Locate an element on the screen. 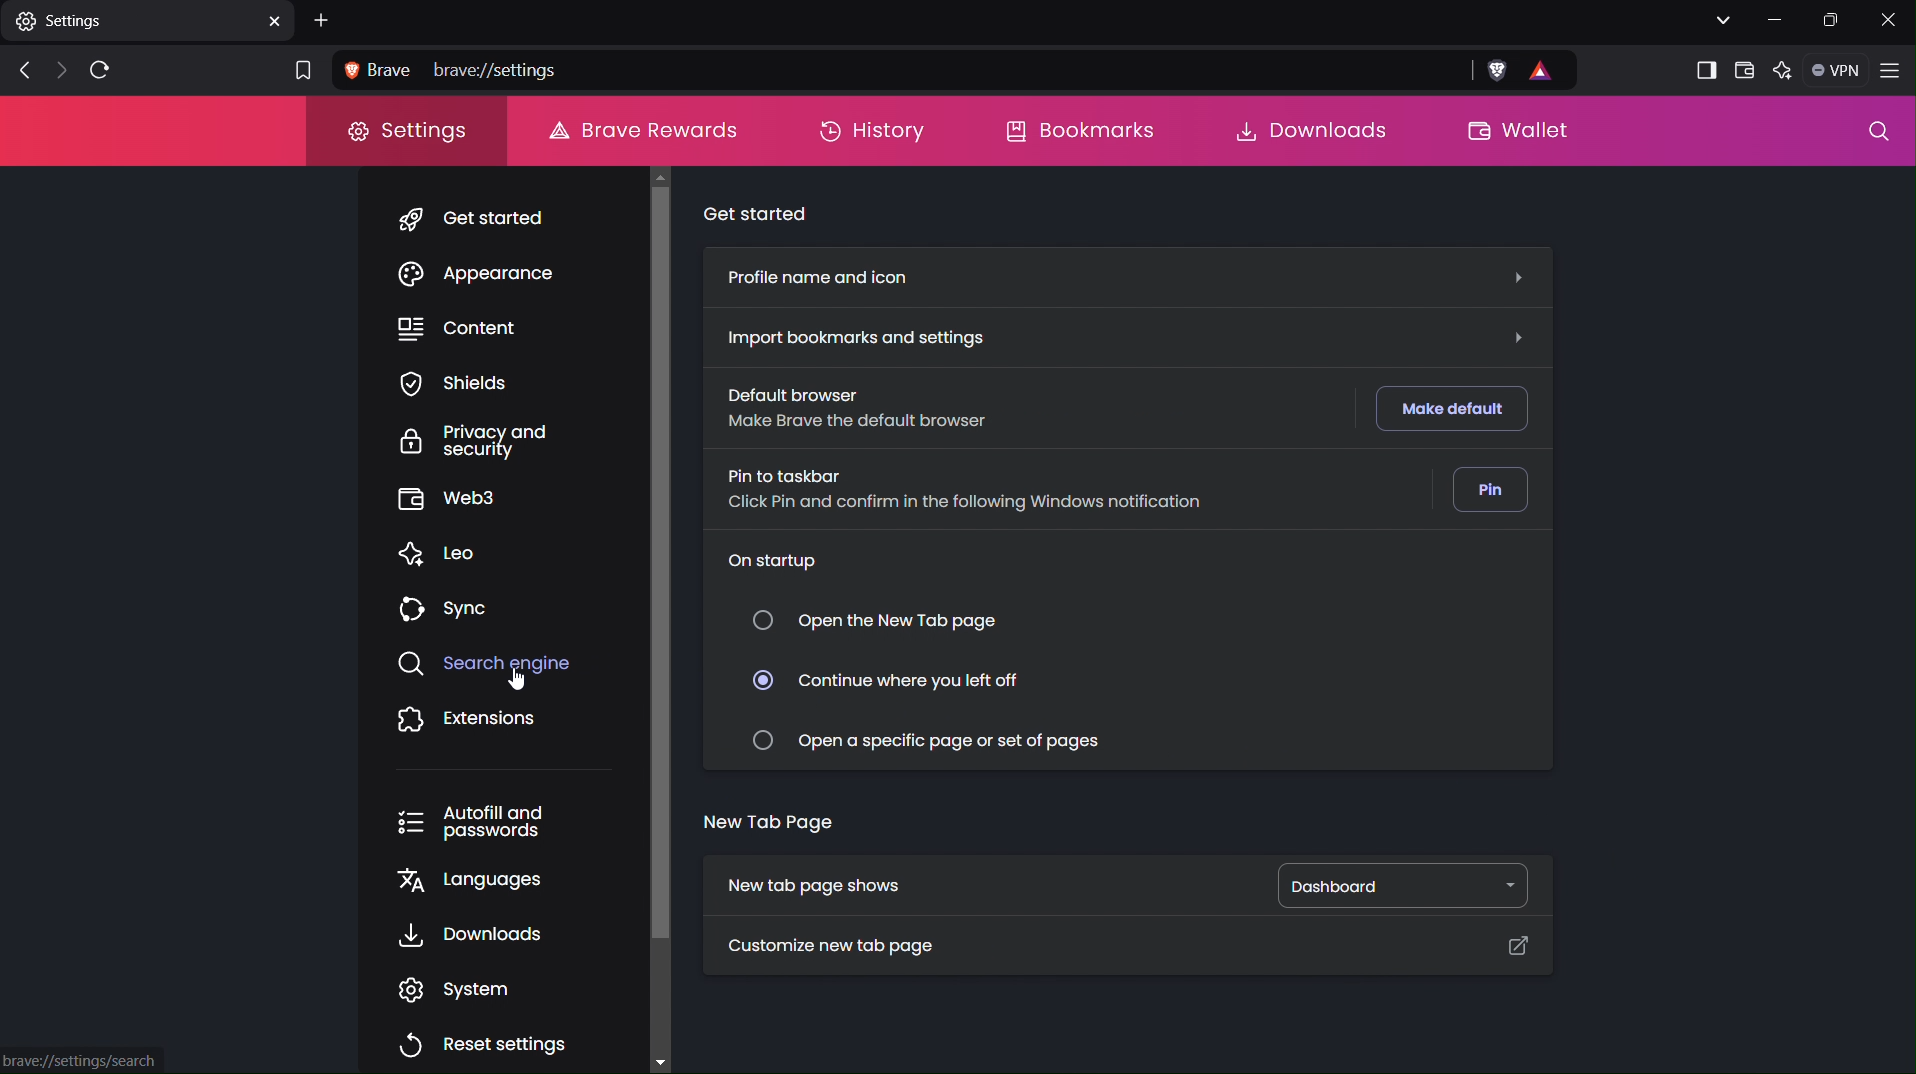 The image size is (1916, 1074). Refresh is located at coordinates (98, 71).